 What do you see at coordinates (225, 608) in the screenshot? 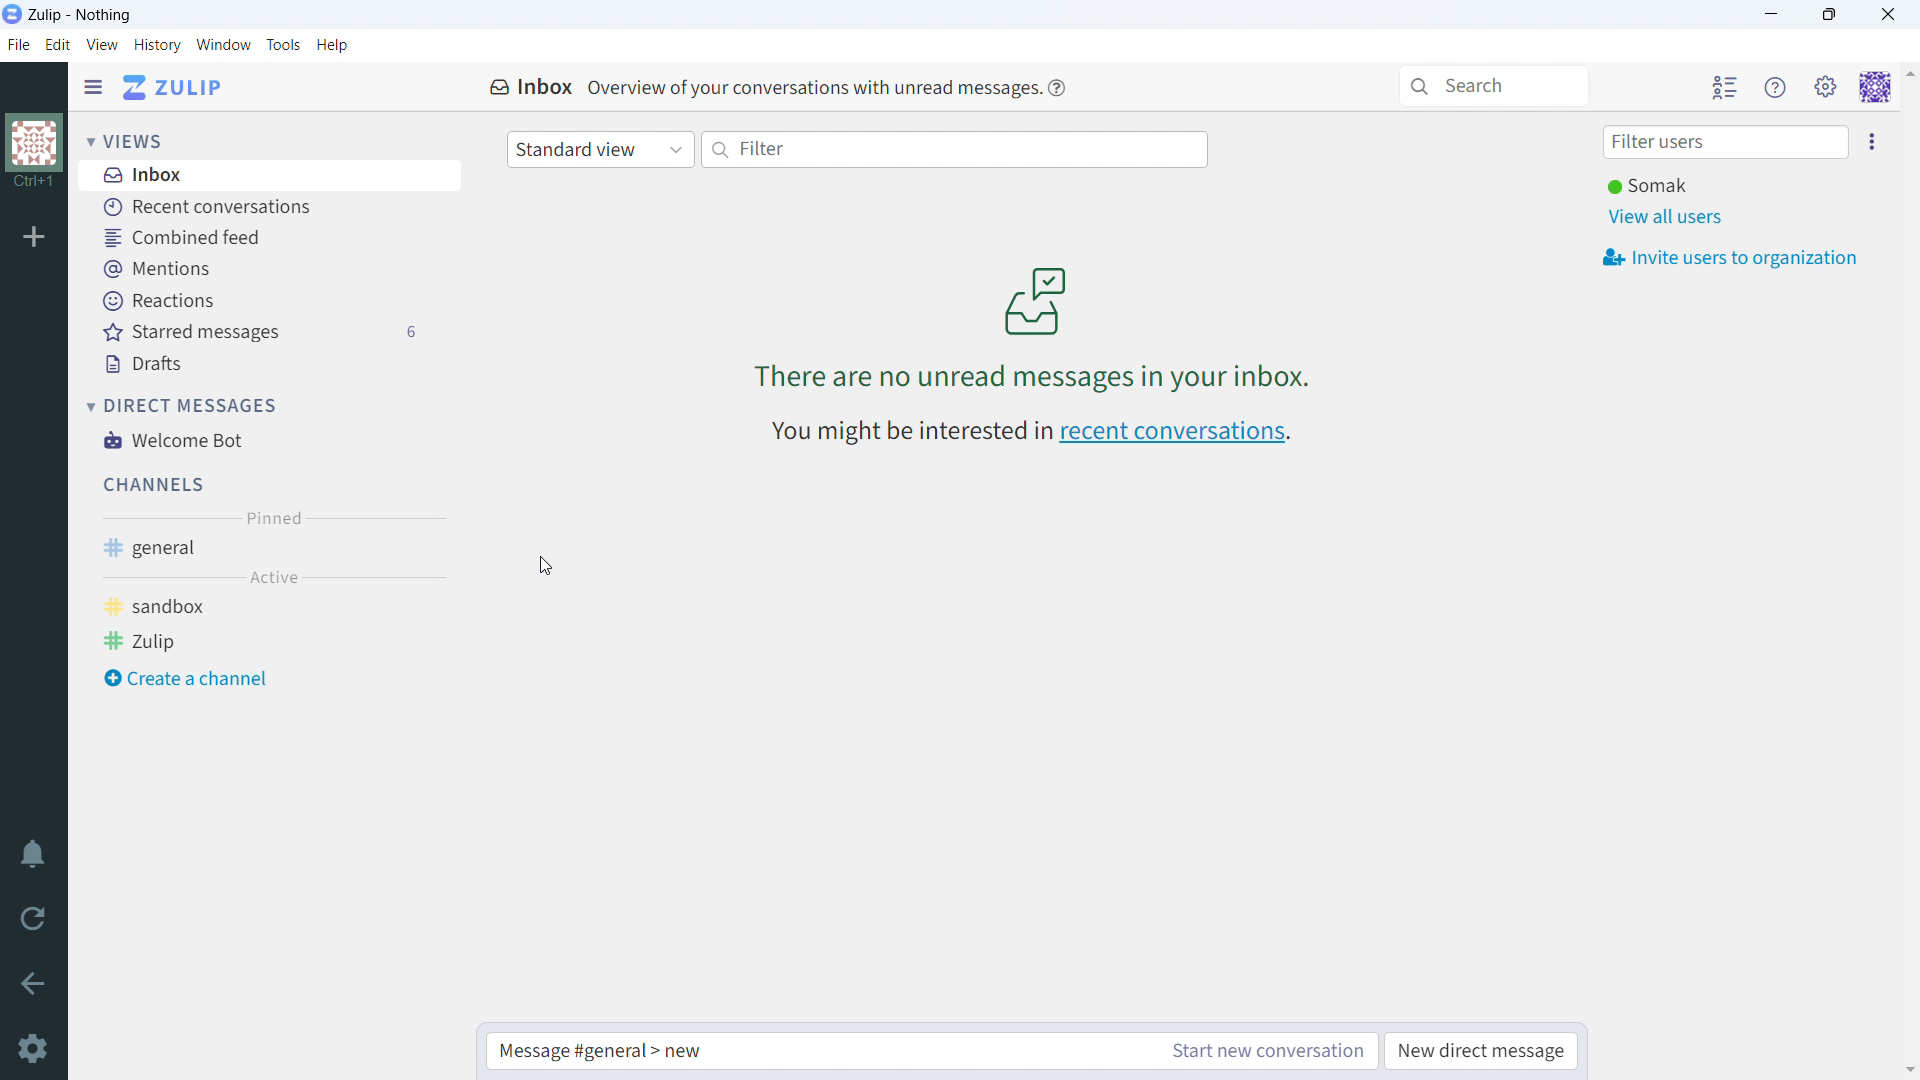
I see `sandbox` at bounding box center [225, 608].